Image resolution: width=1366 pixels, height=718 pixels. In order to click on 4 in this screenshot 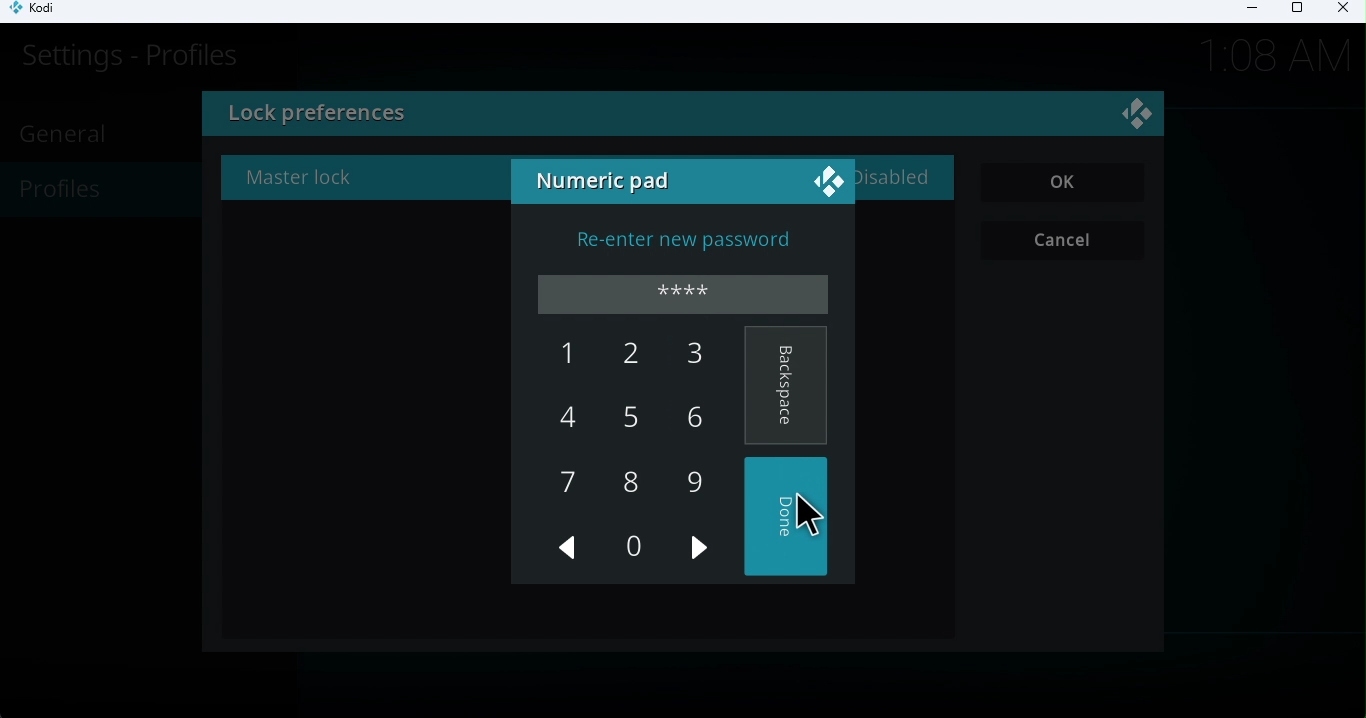, I will do `click(569, 417)`.